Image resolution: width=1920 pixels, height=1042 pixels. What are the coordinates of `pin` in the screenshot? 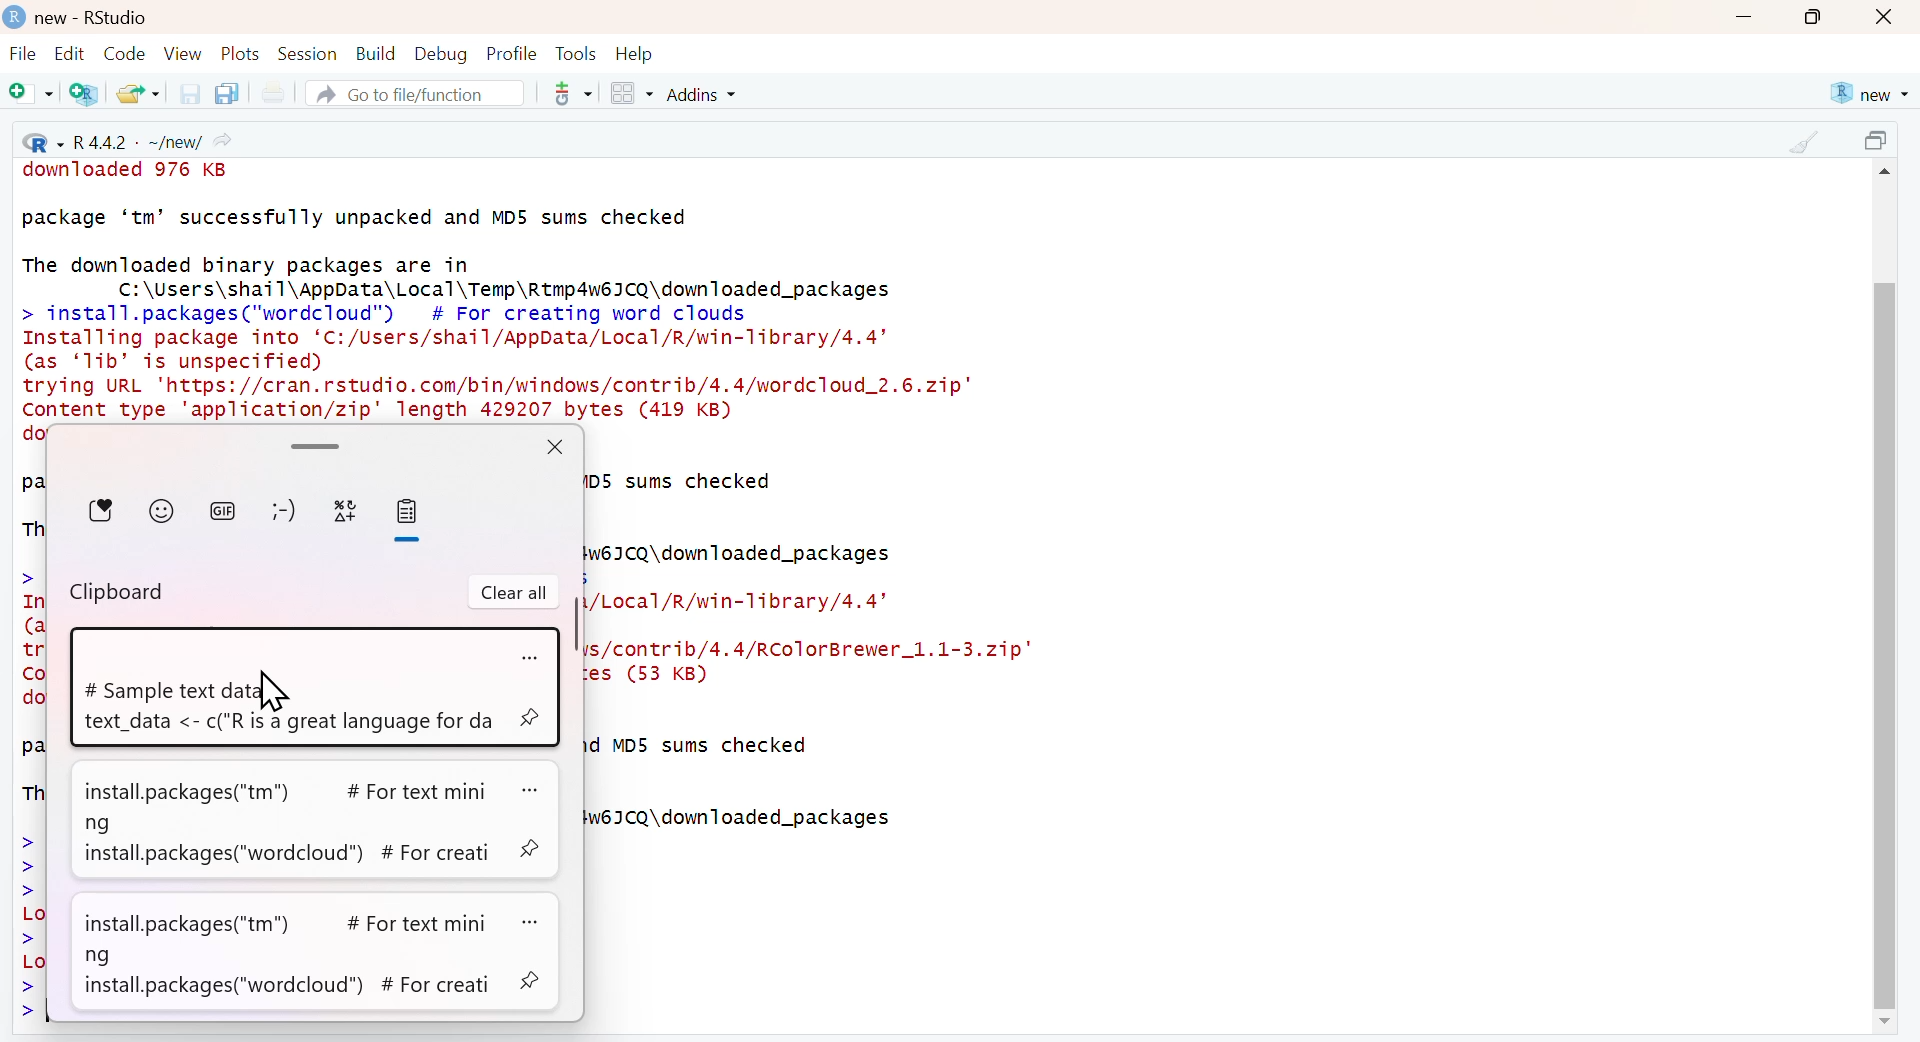 It's located at (534, 719).